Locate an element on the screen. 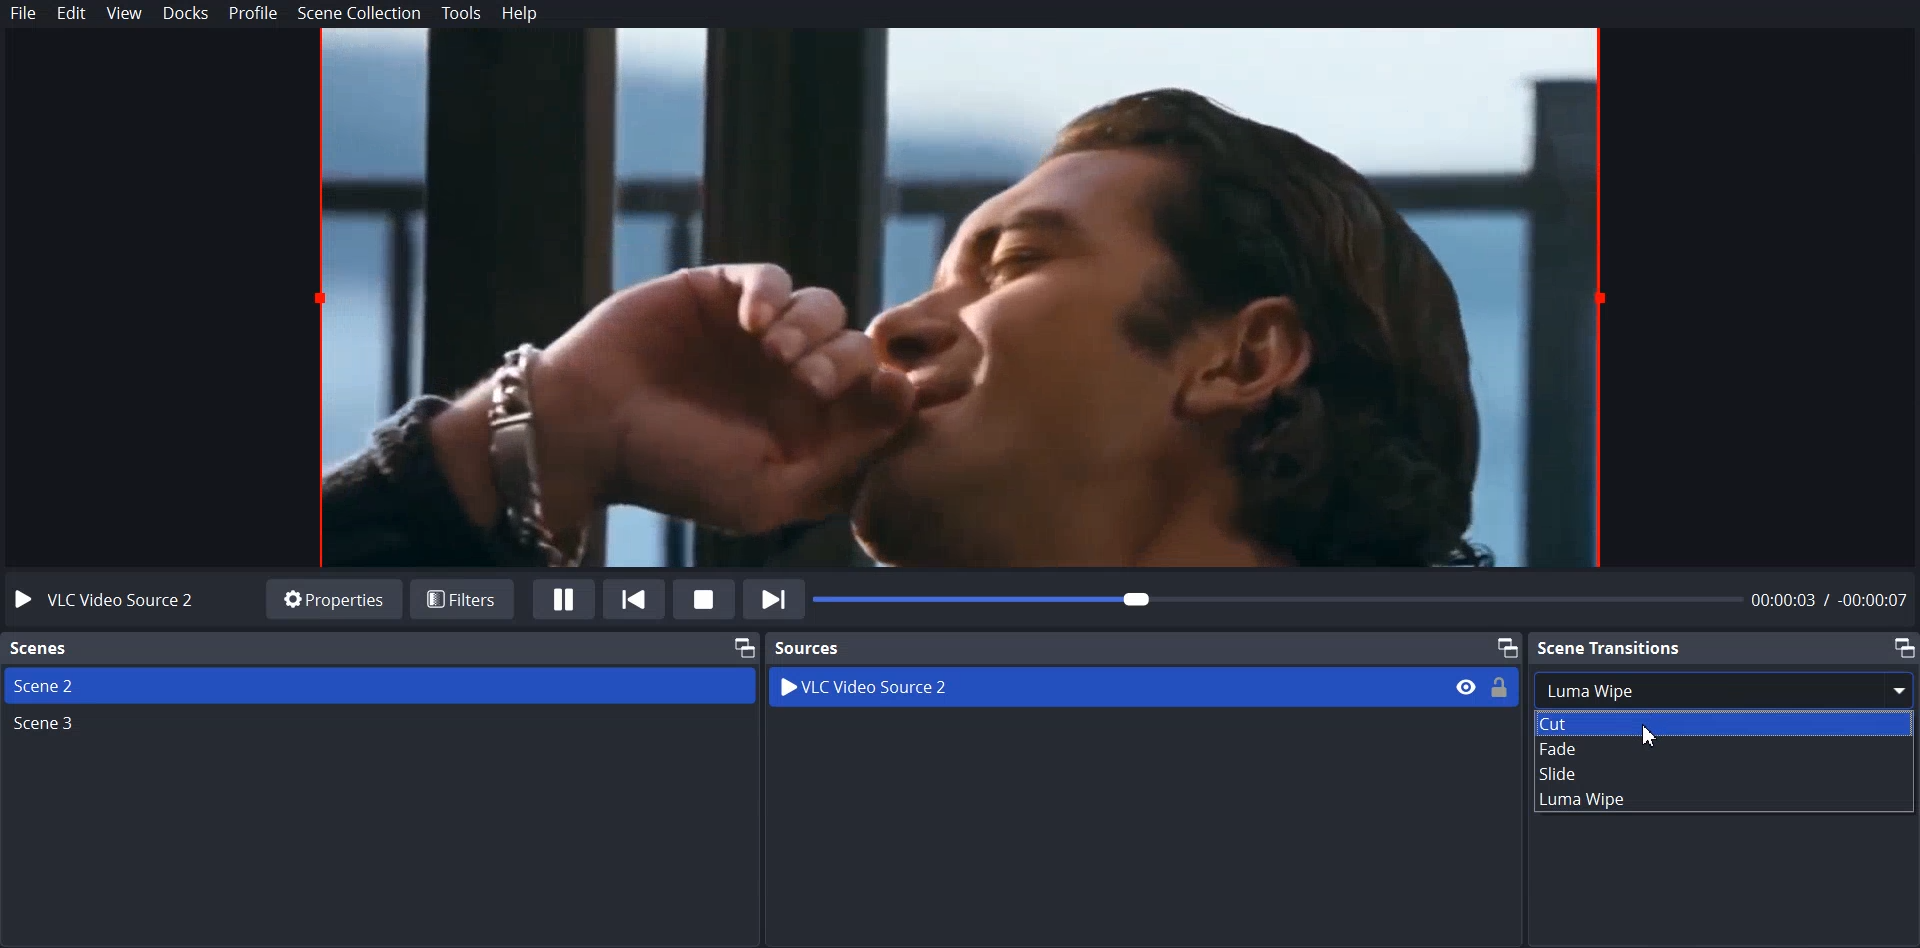 The height and width of the screenshot is (948, 1920). Tools is located at coordinates (462, 13).